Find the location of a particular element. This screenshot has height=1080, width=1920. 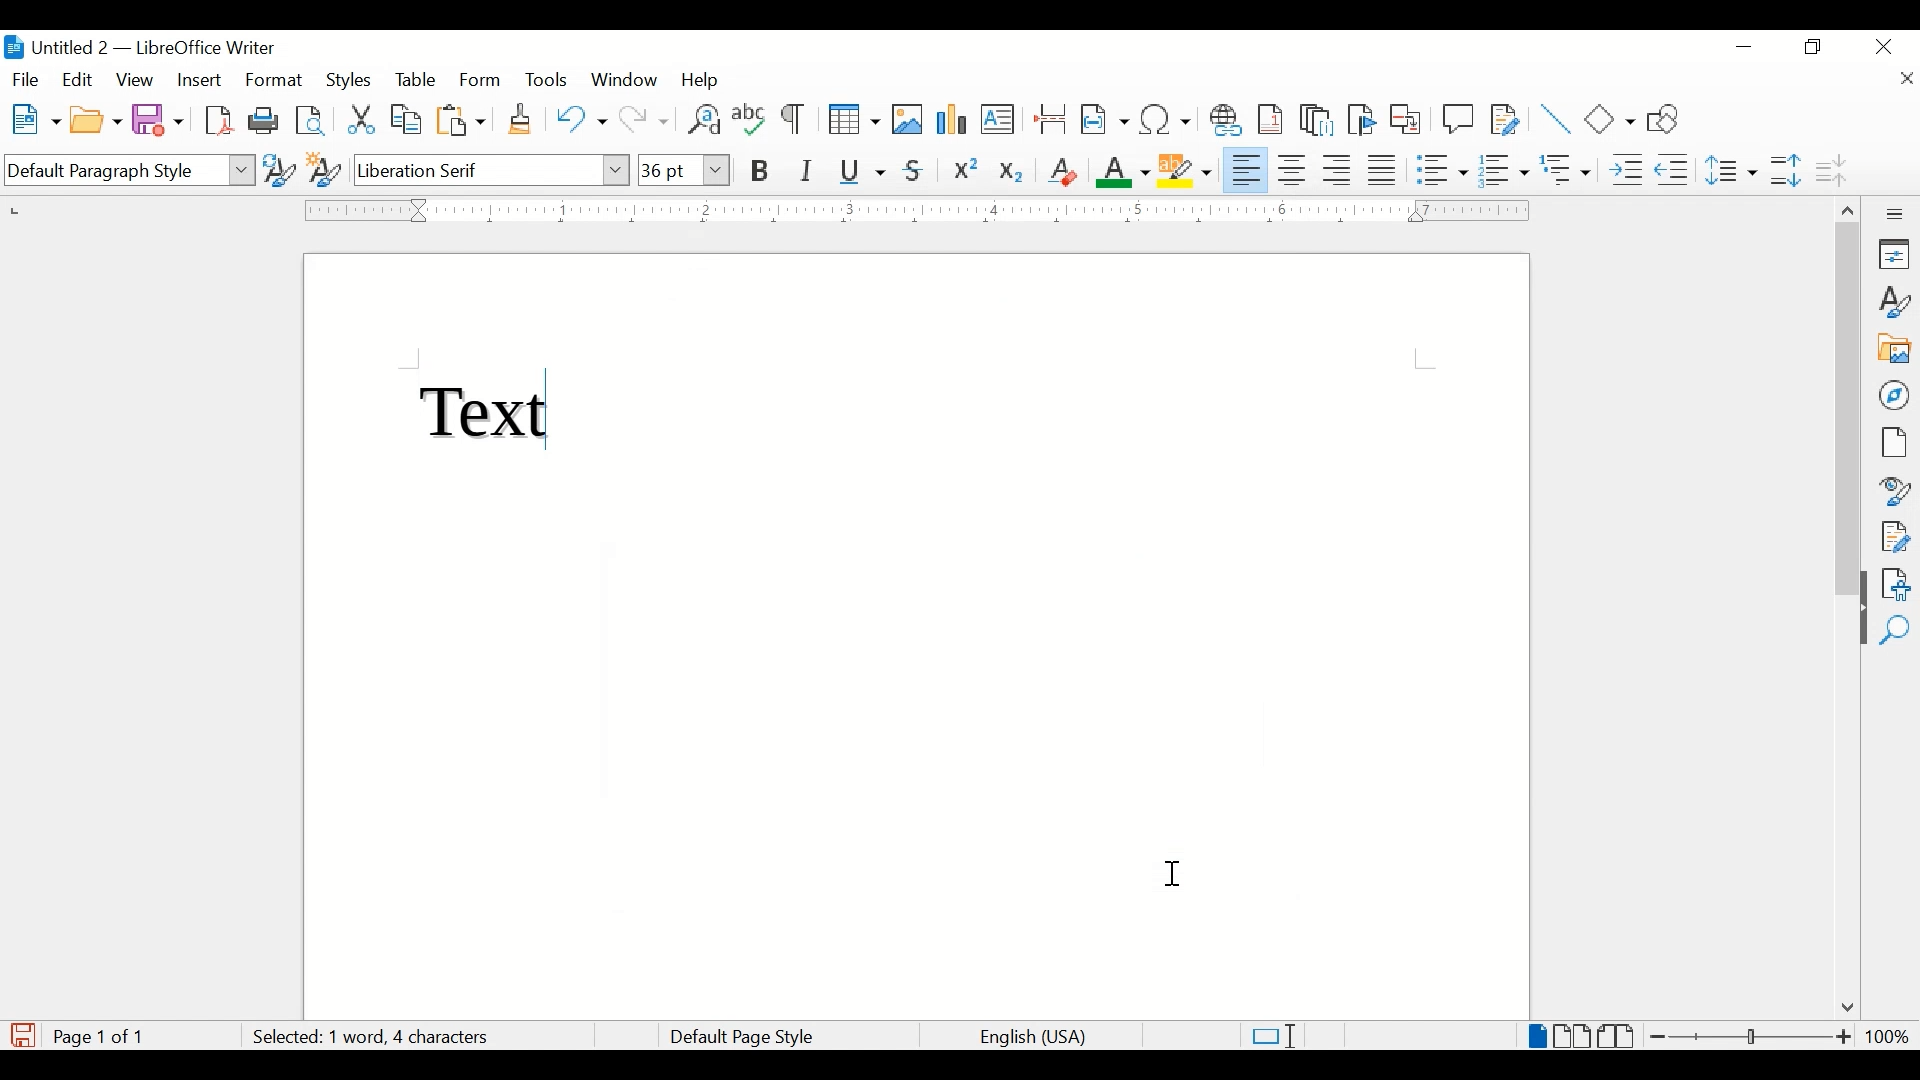

tools is located at coordinates (546, 79).